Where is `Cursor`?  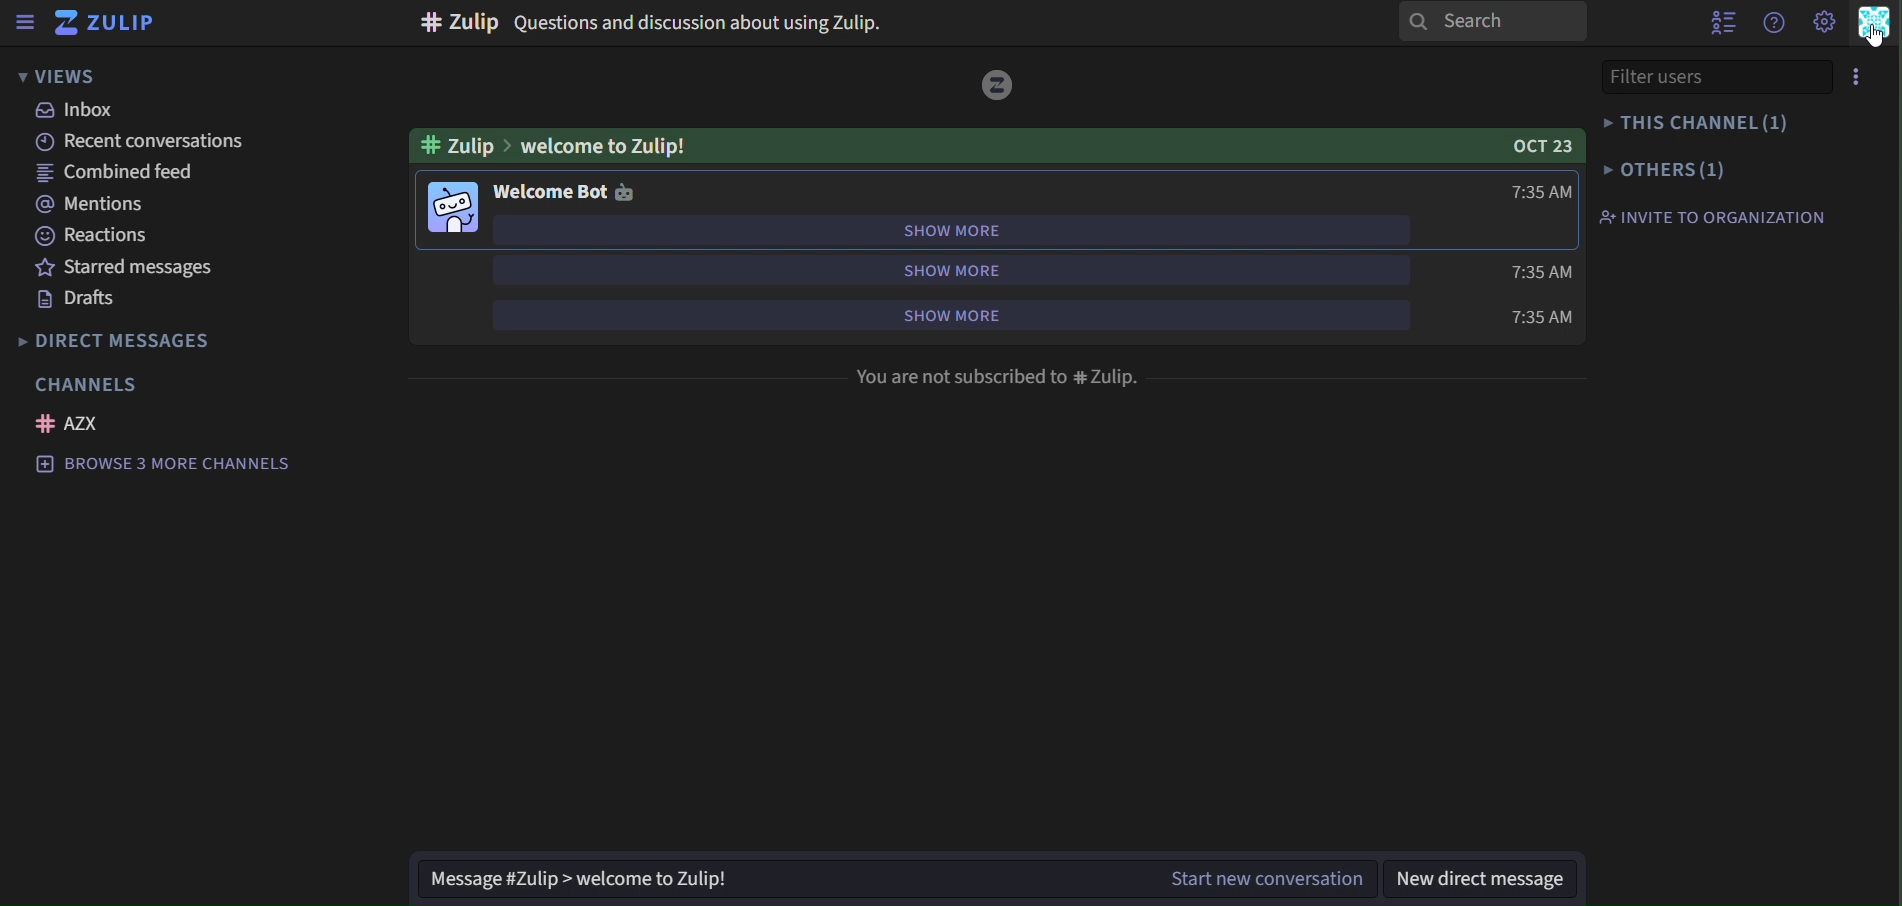
Cursor is located at coordinates (1874, 36).